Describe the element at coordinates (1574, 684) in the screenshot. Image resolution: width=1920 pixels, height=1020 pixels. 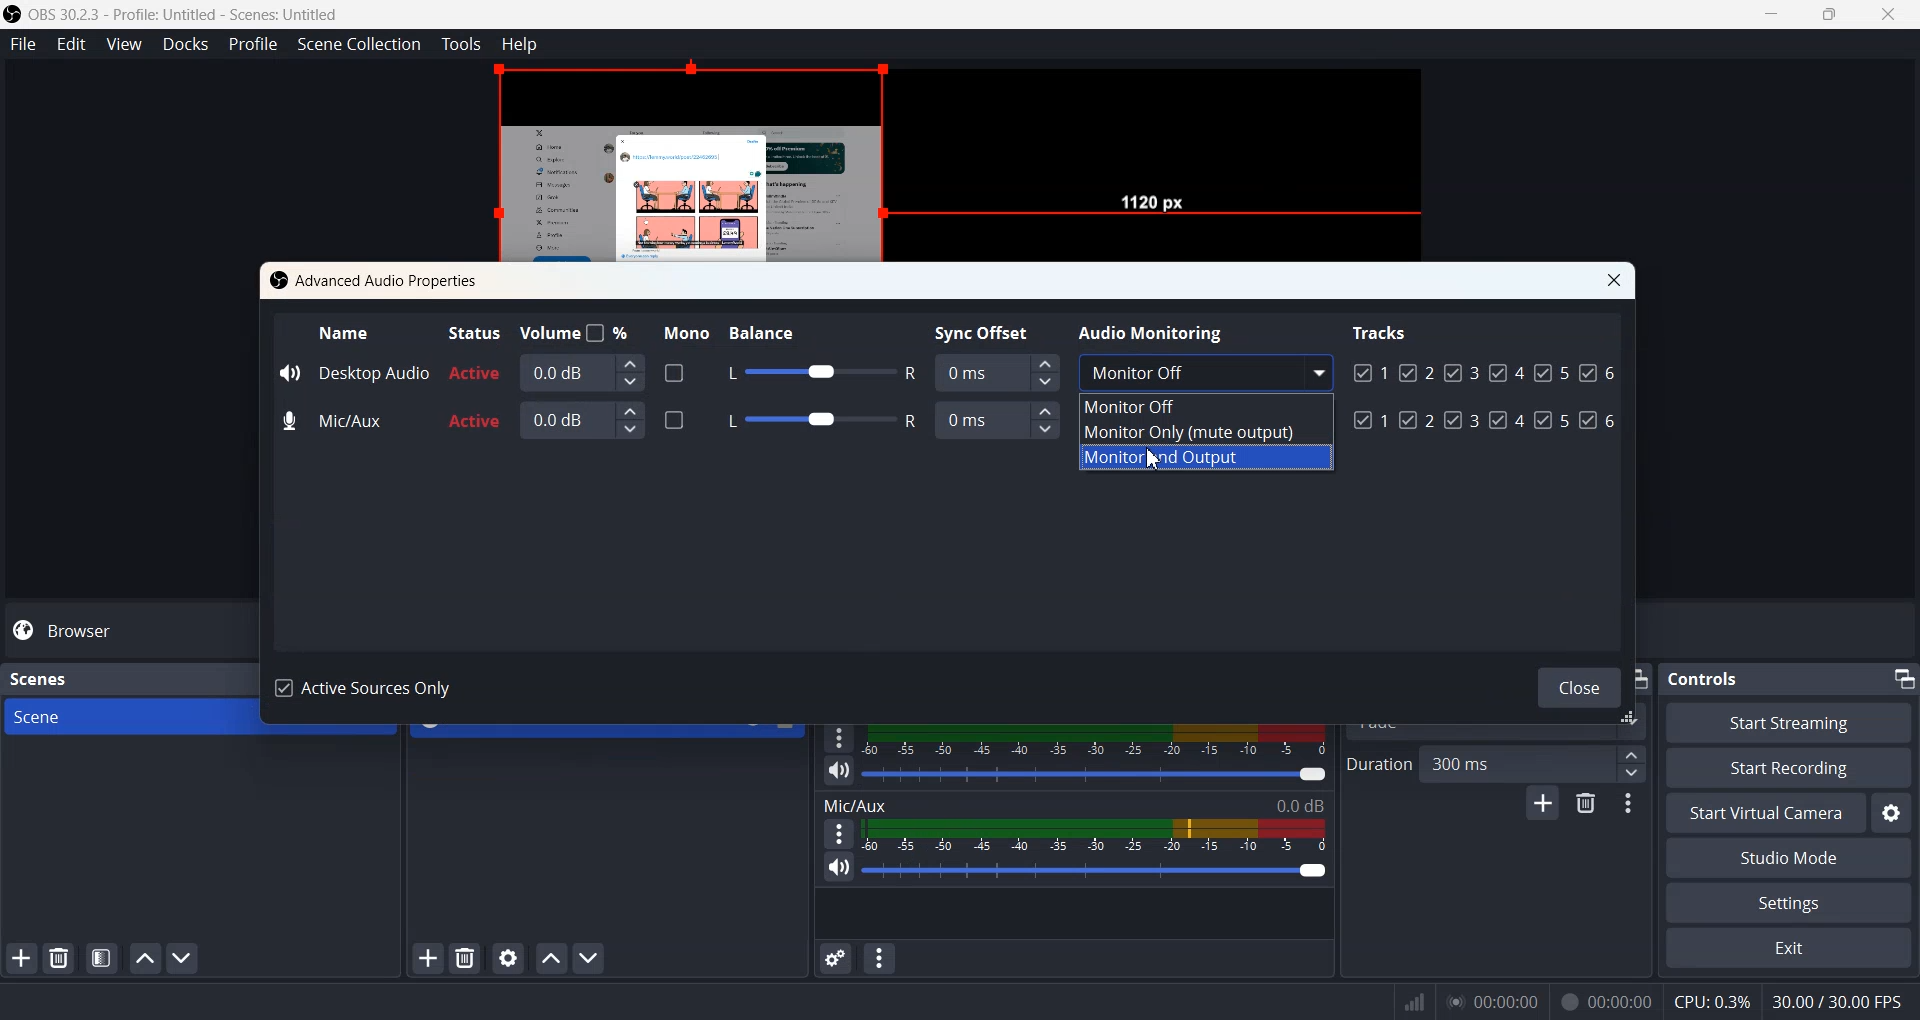
I see `Close` at that location.